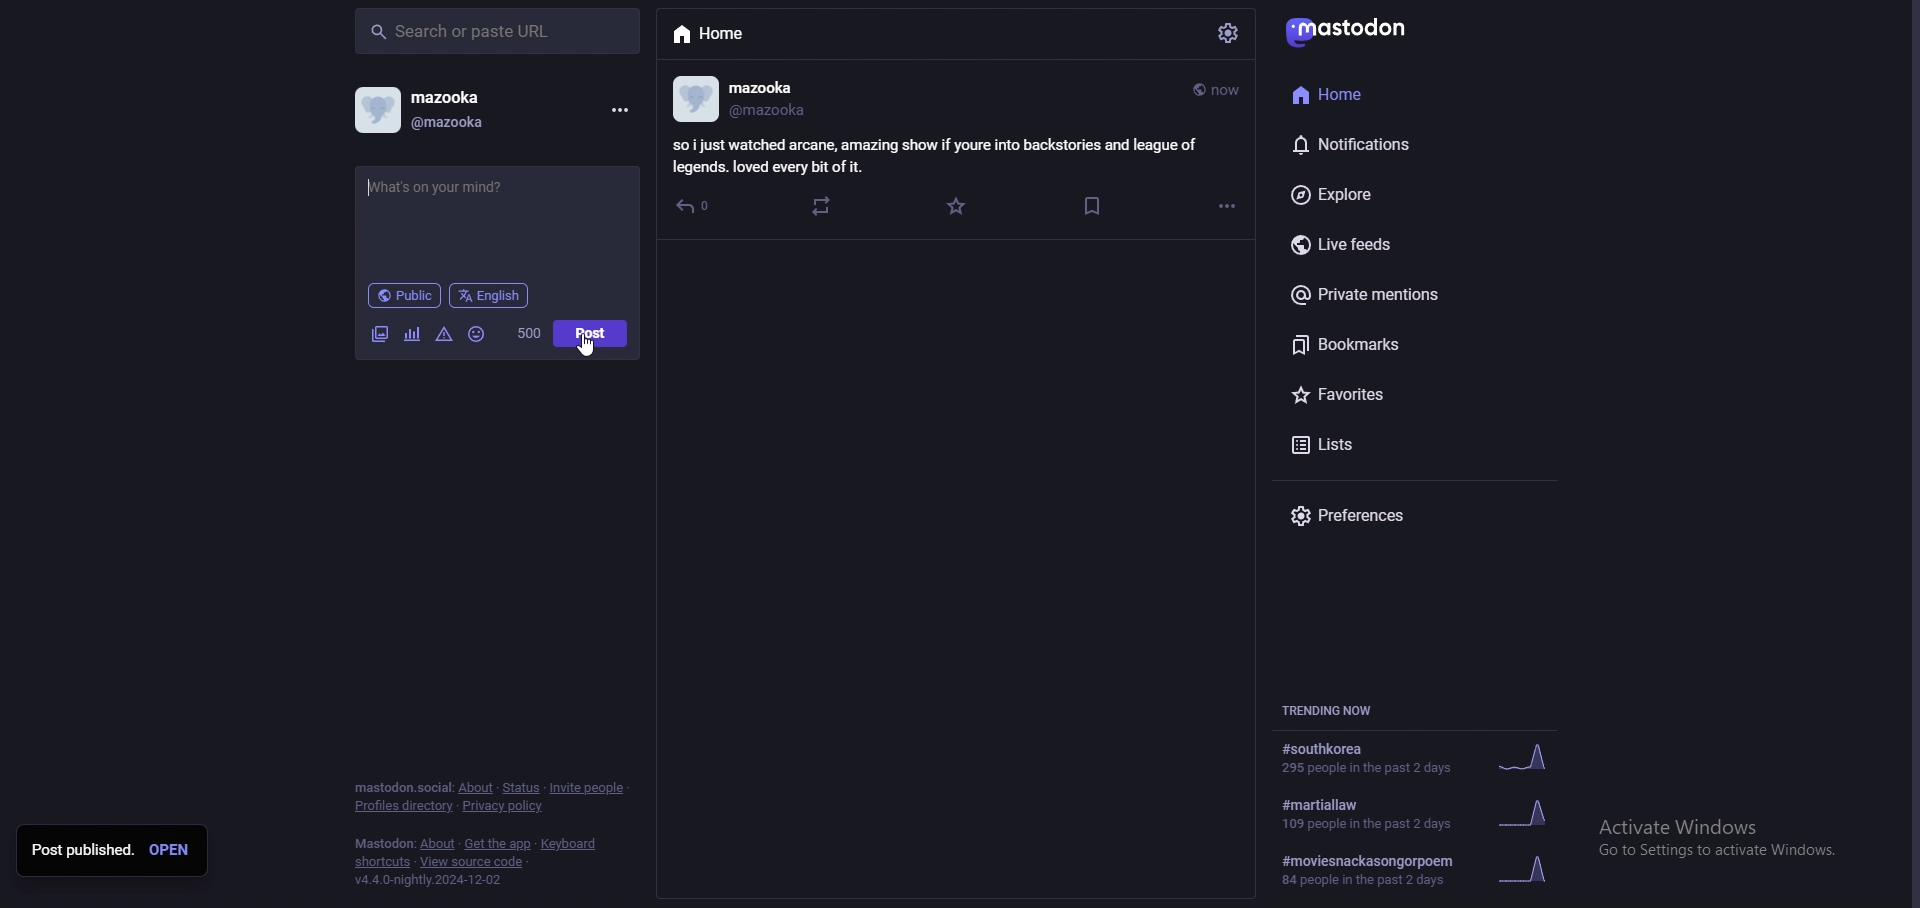 This screenshot has width=1920, height=908. I want to click on post, so click(589, 334).